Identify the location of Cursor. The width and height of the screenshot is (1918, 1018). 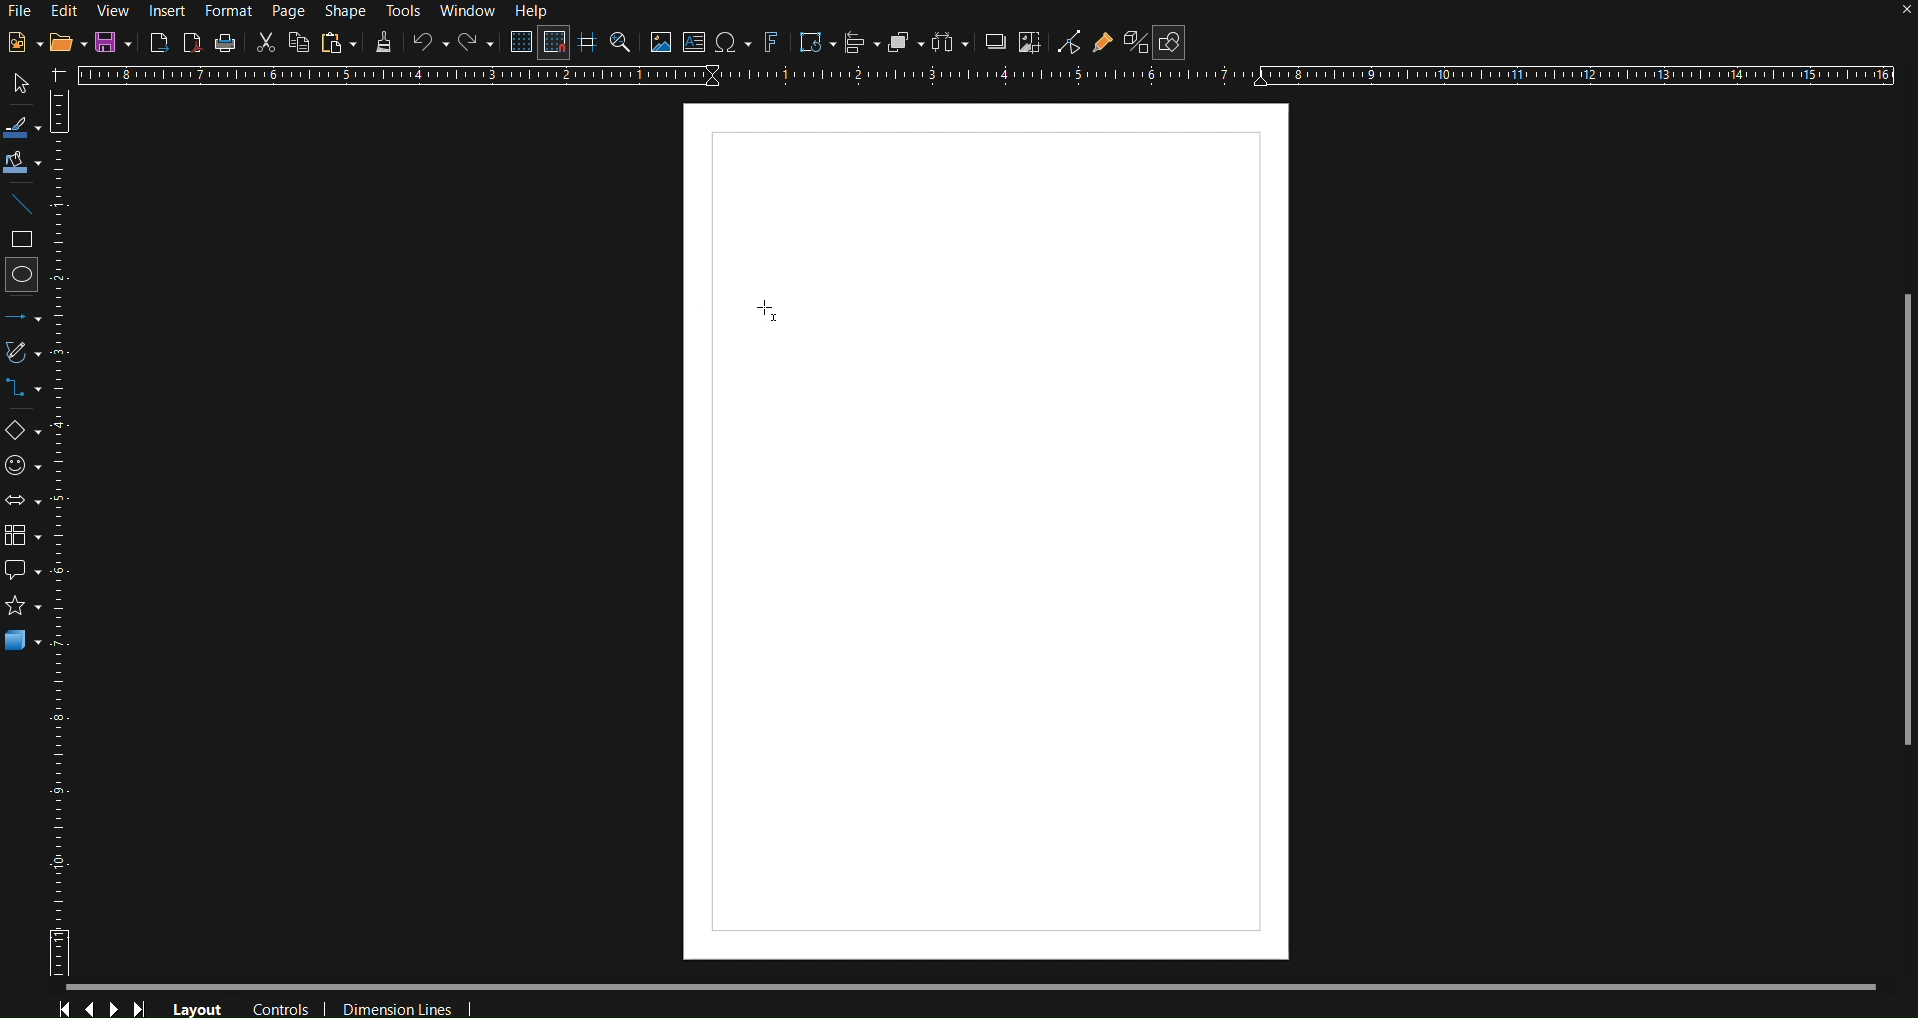
(769, 311).